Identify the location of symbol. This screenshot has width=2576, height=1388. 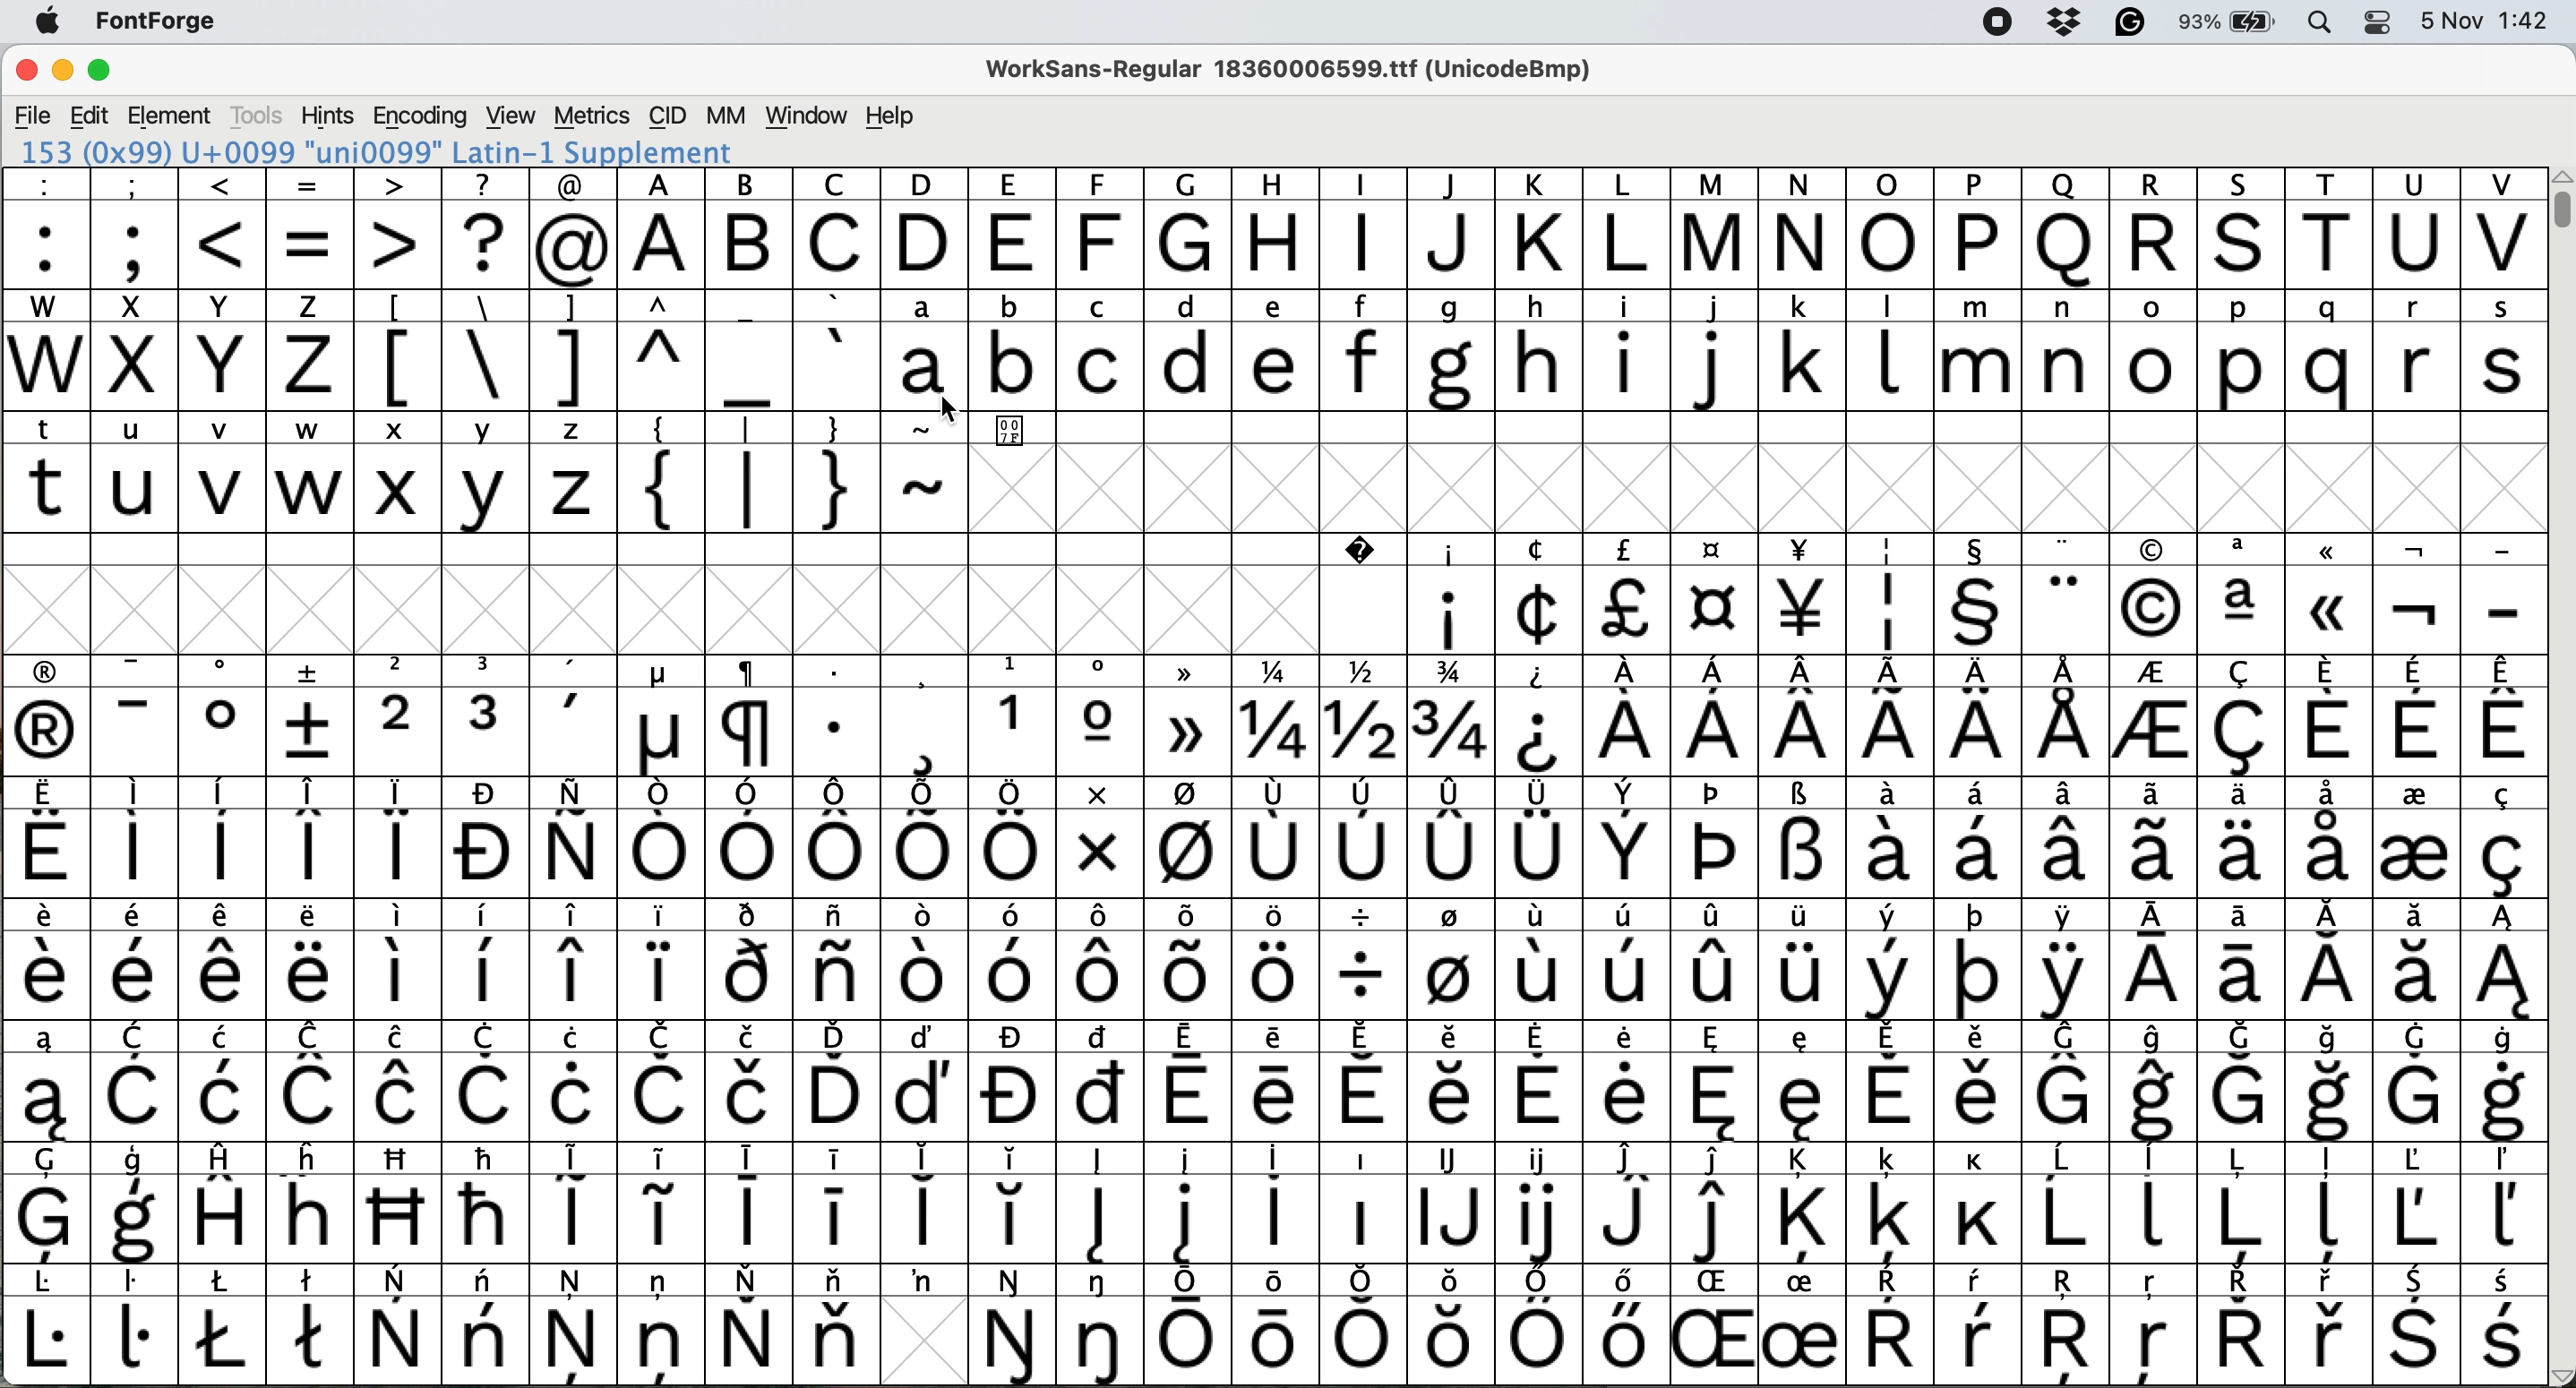
(1451, 717).